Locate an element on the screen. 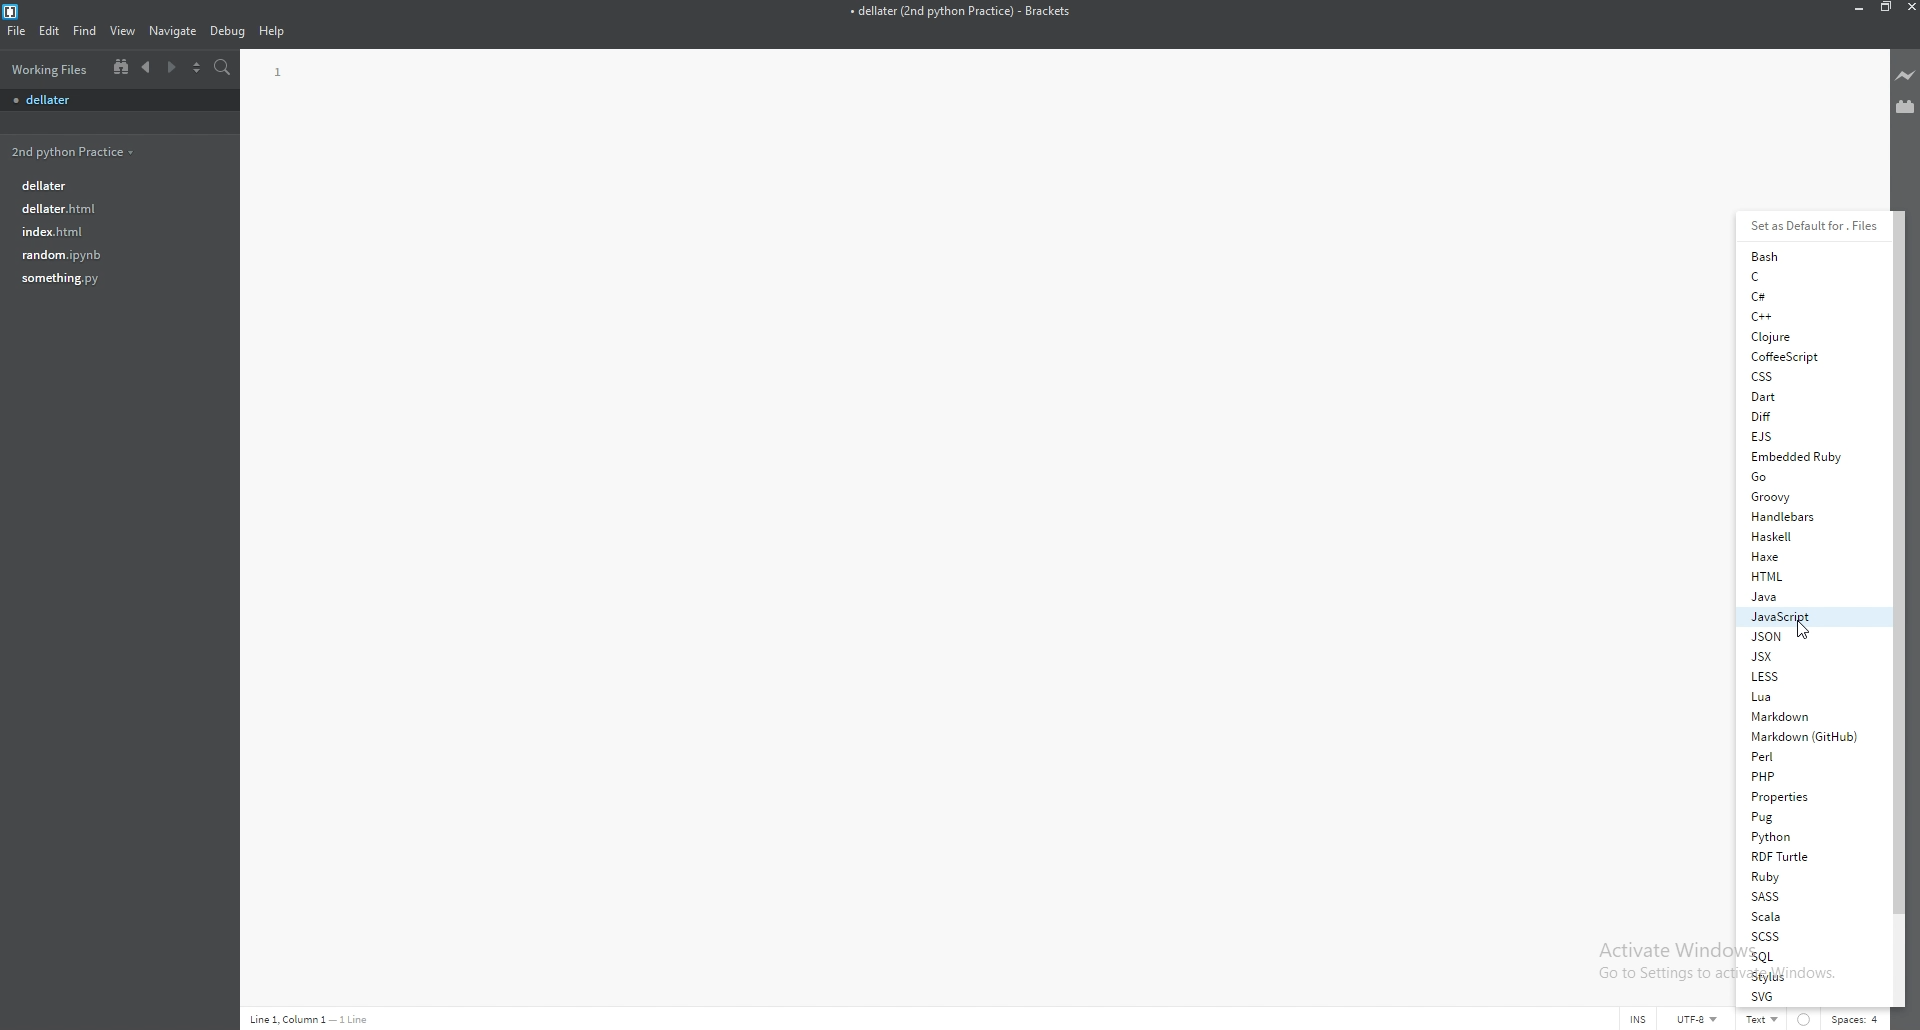 The width and height of the screenshot is (1920, 1030). Activate Windows
Go to Settings to activate Windows. is located at coordinates (1658, 960).